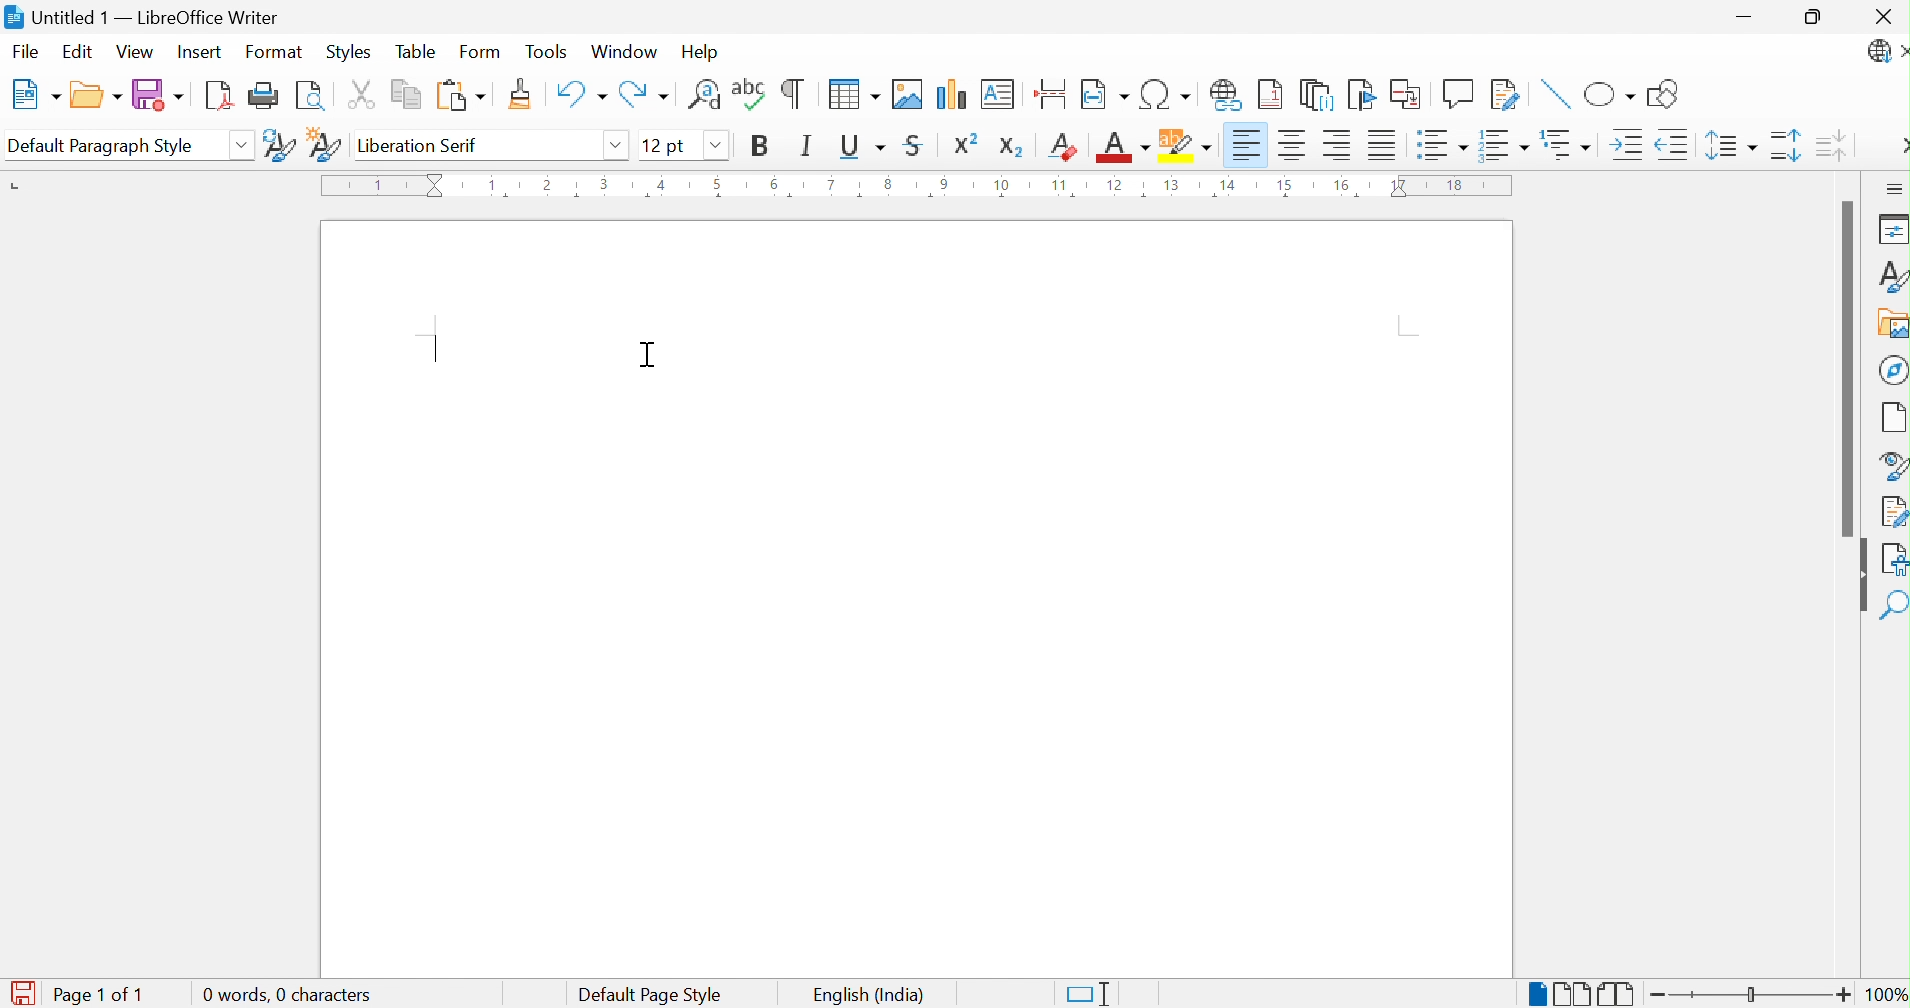 Image resolution: width=1910 pixels, height=1008 pixels. I want to click on Form, so click(482, 52).